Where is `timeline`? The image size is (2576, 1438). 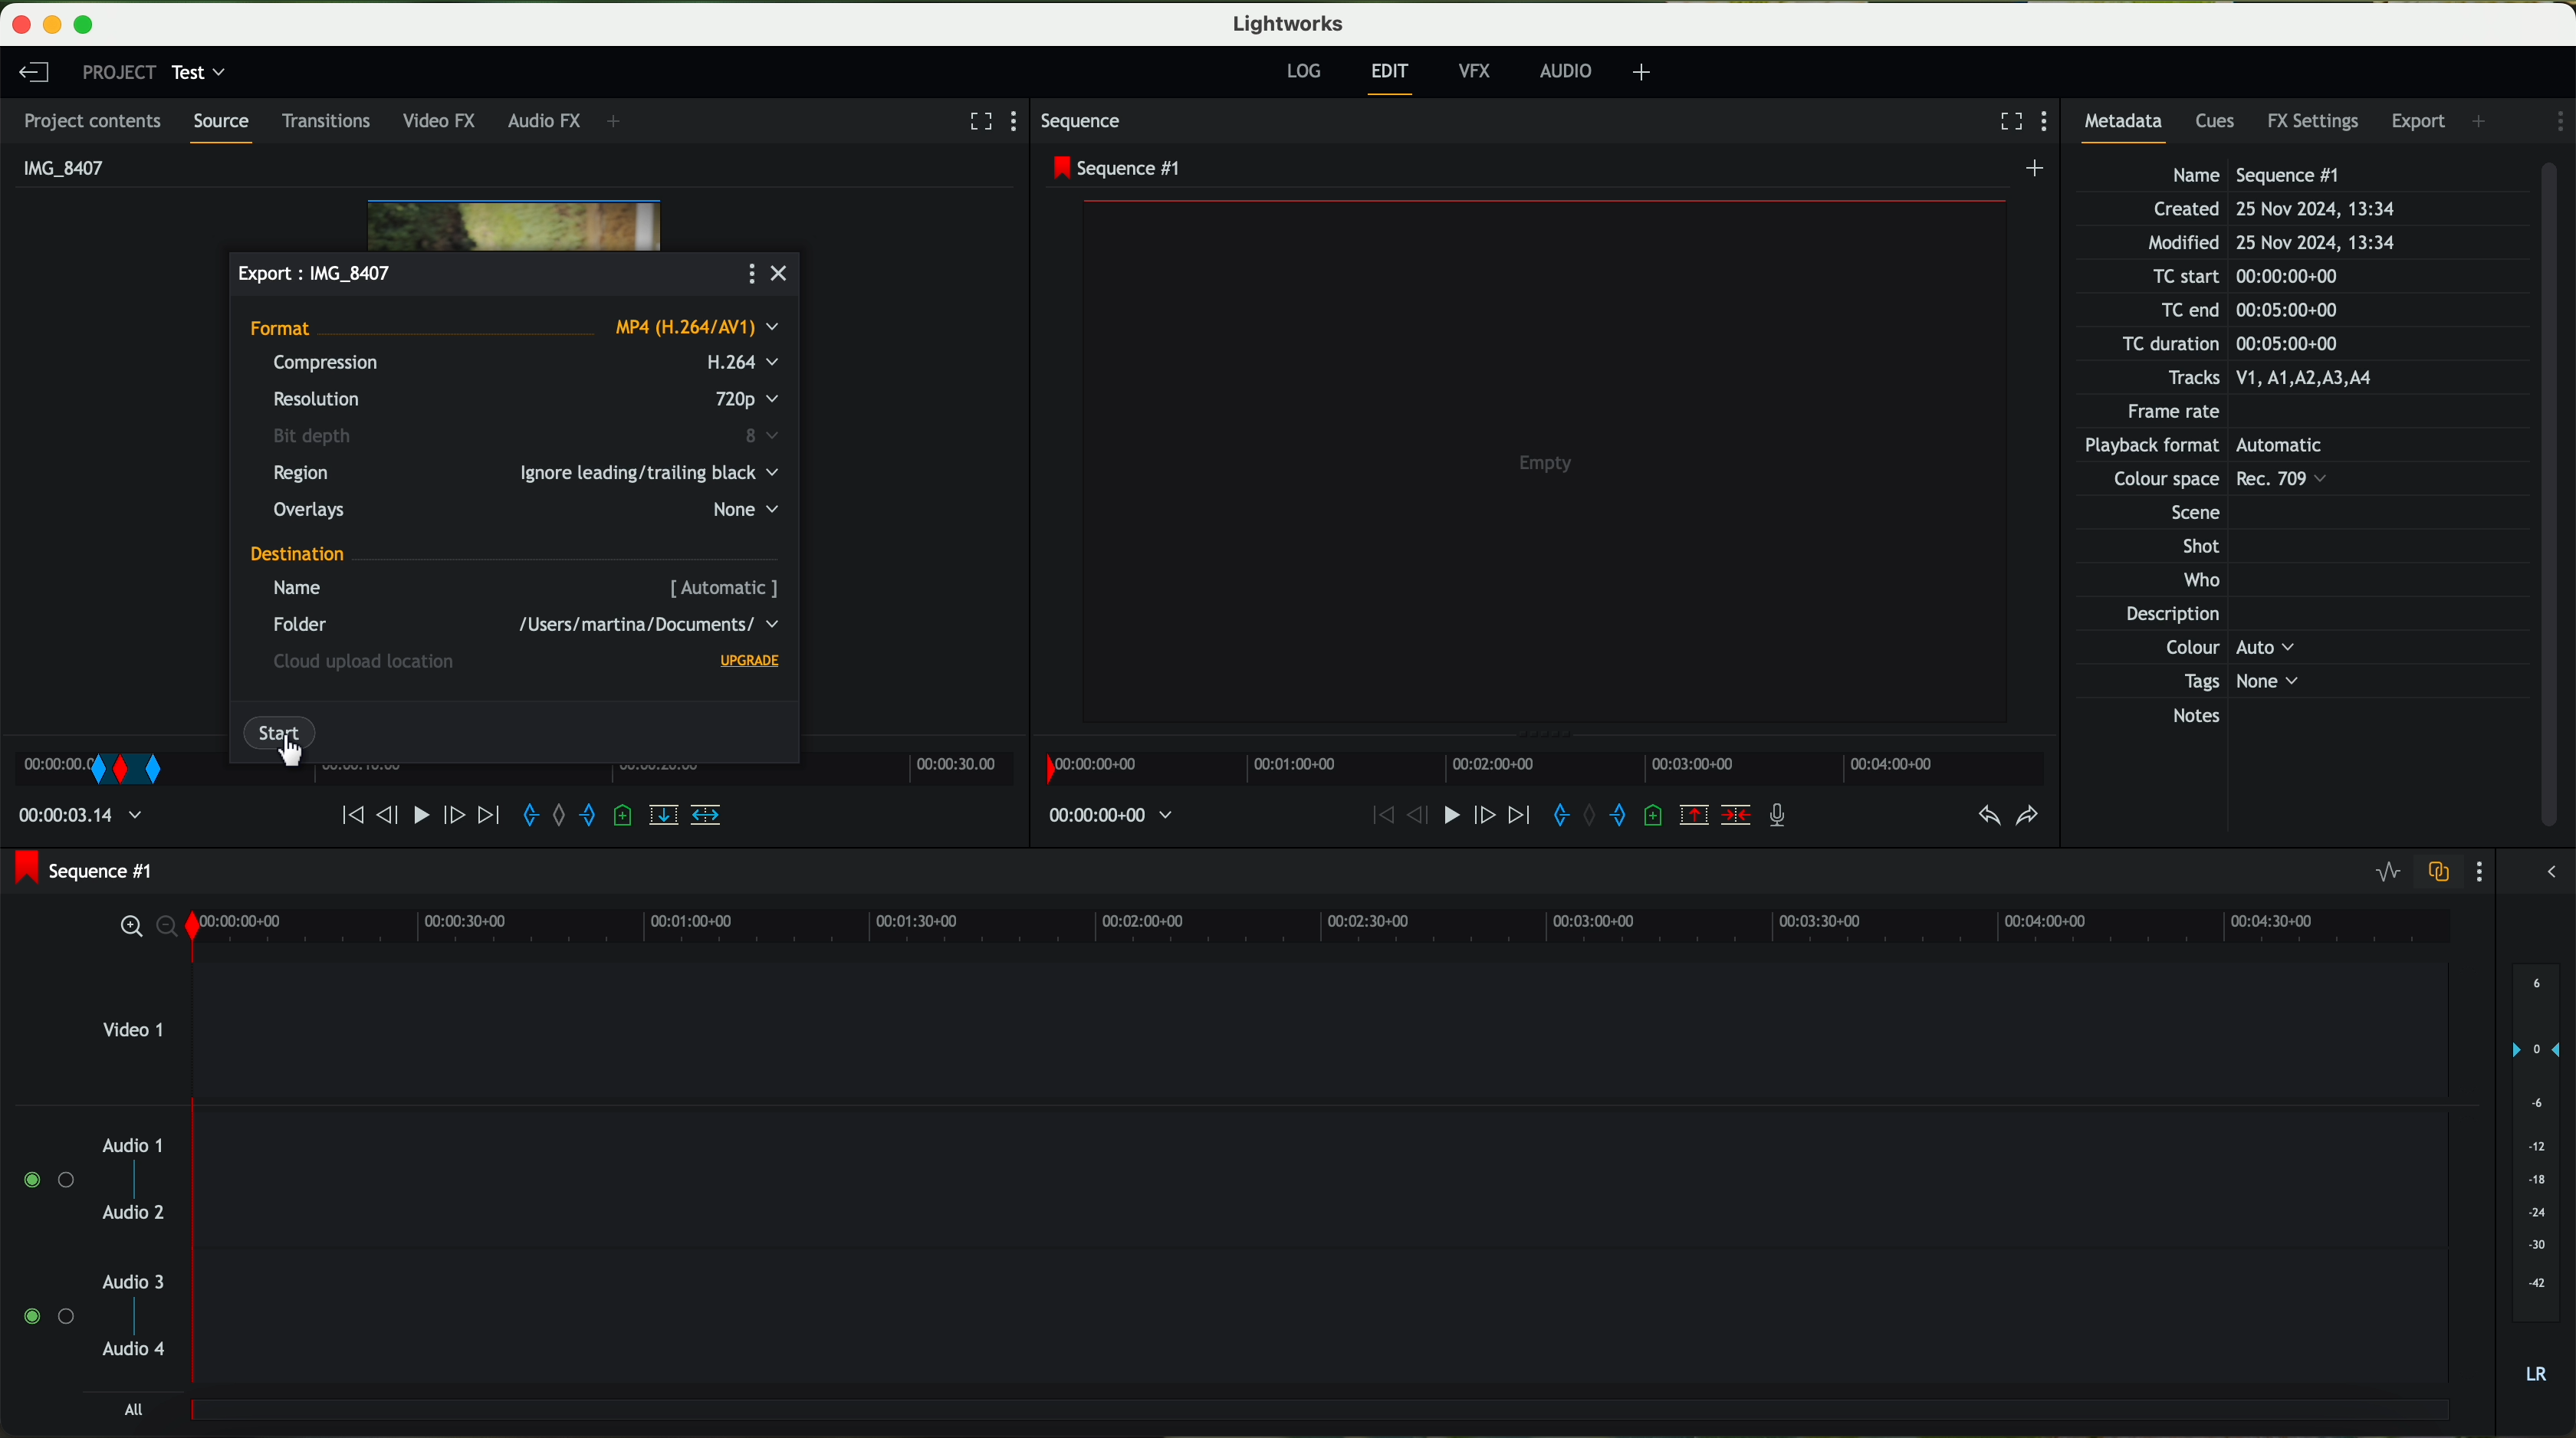
timeline is located at coordinates (1322, 930).